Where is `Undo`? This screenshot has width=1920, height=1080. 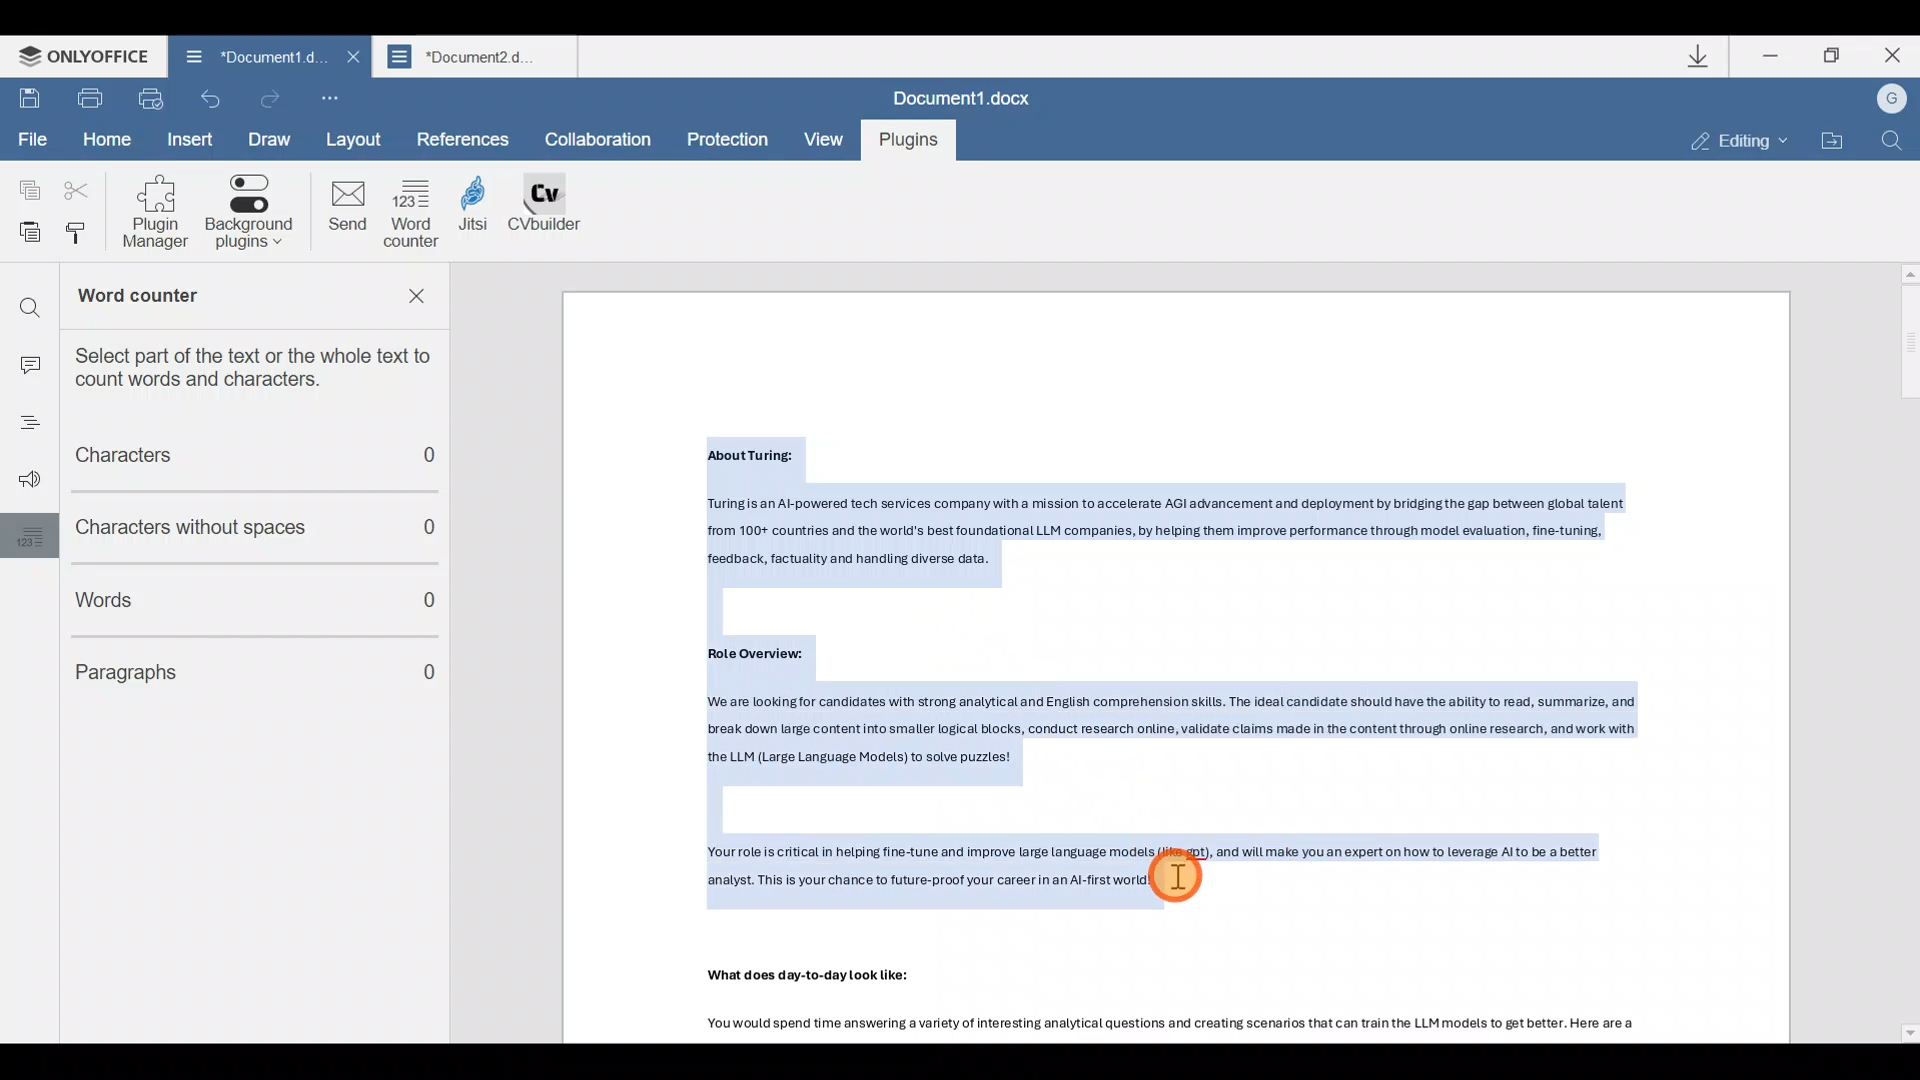
Undo is located at coordinates (210, 100).